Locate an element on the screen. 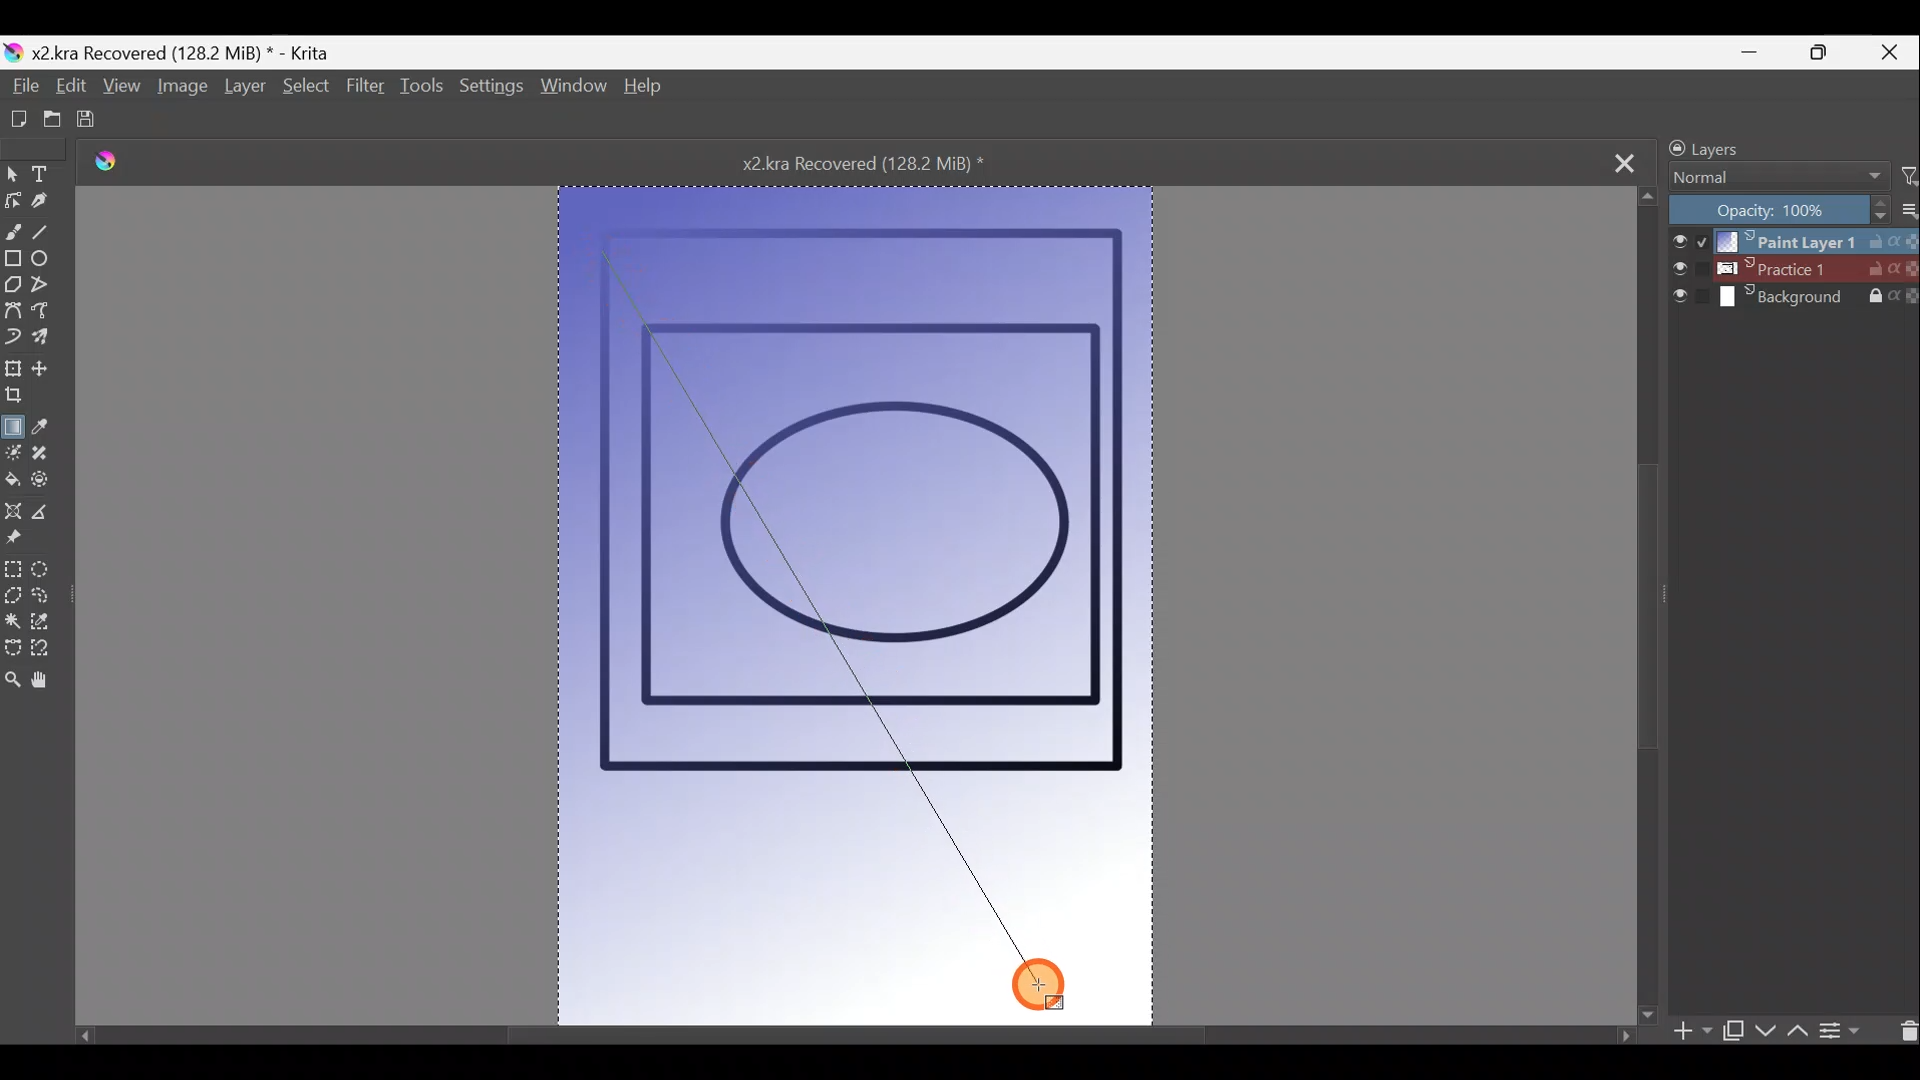 The height and width of the screenshot is (1080, 1920). Bezier curve selection tool is located at coordinates (12, 650).